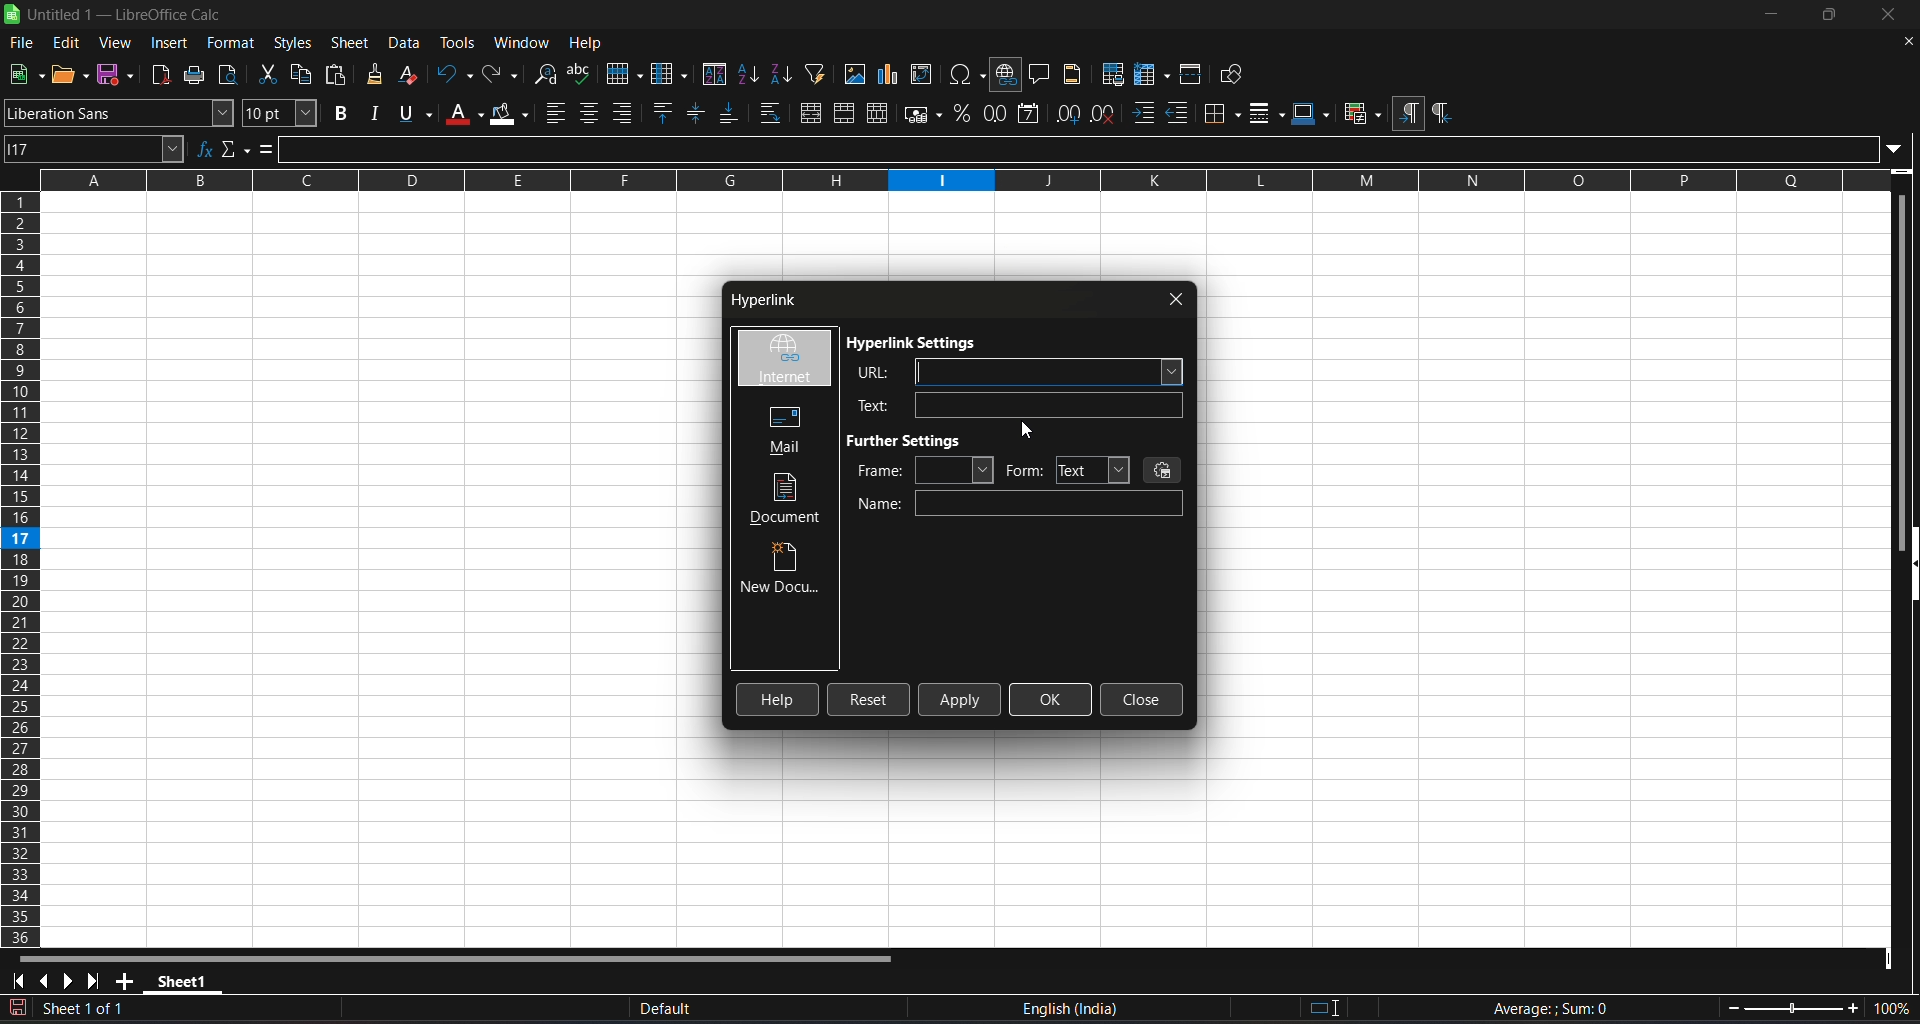 The image size is (1920, 1024). What do you see at coordinates (408, 43) in the screenshot?
I see `data` at bounding box center [408, 43].